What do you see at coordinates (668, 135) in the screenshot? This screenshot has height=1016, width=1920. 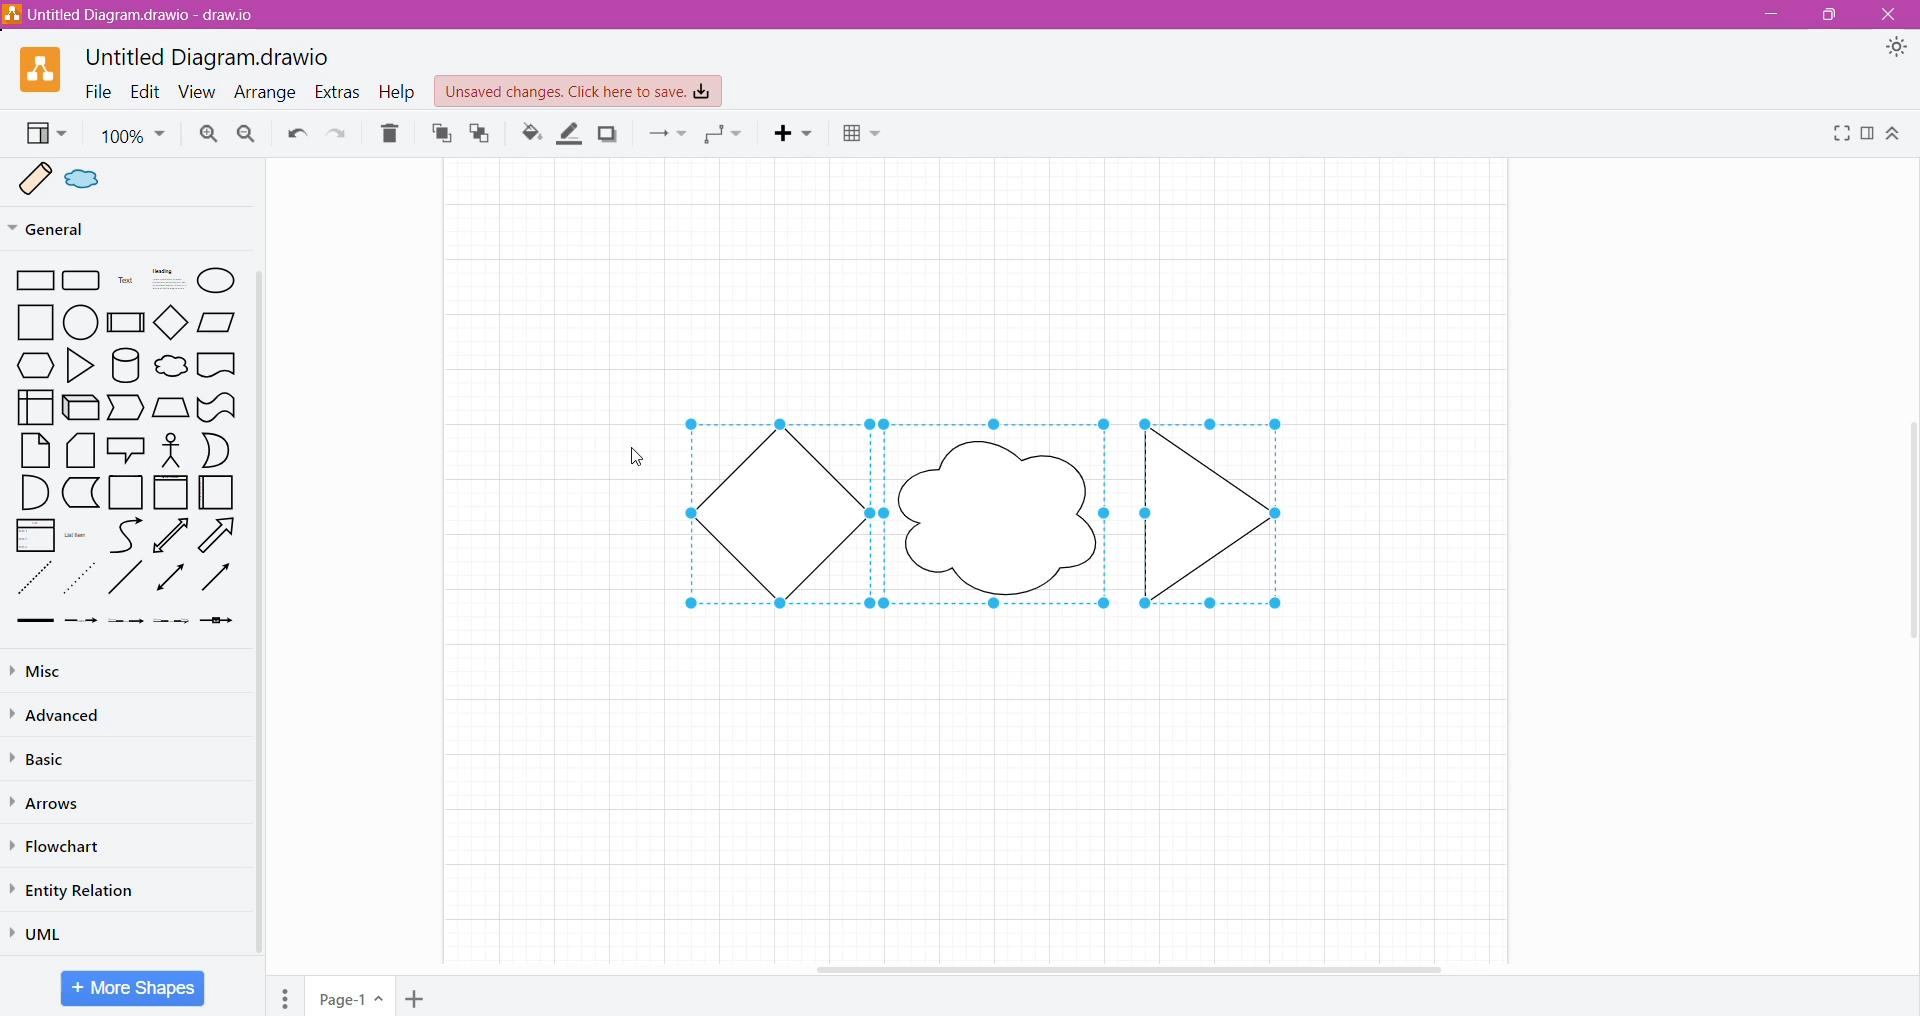 I see `Connections` at bounding box center [668, 135].